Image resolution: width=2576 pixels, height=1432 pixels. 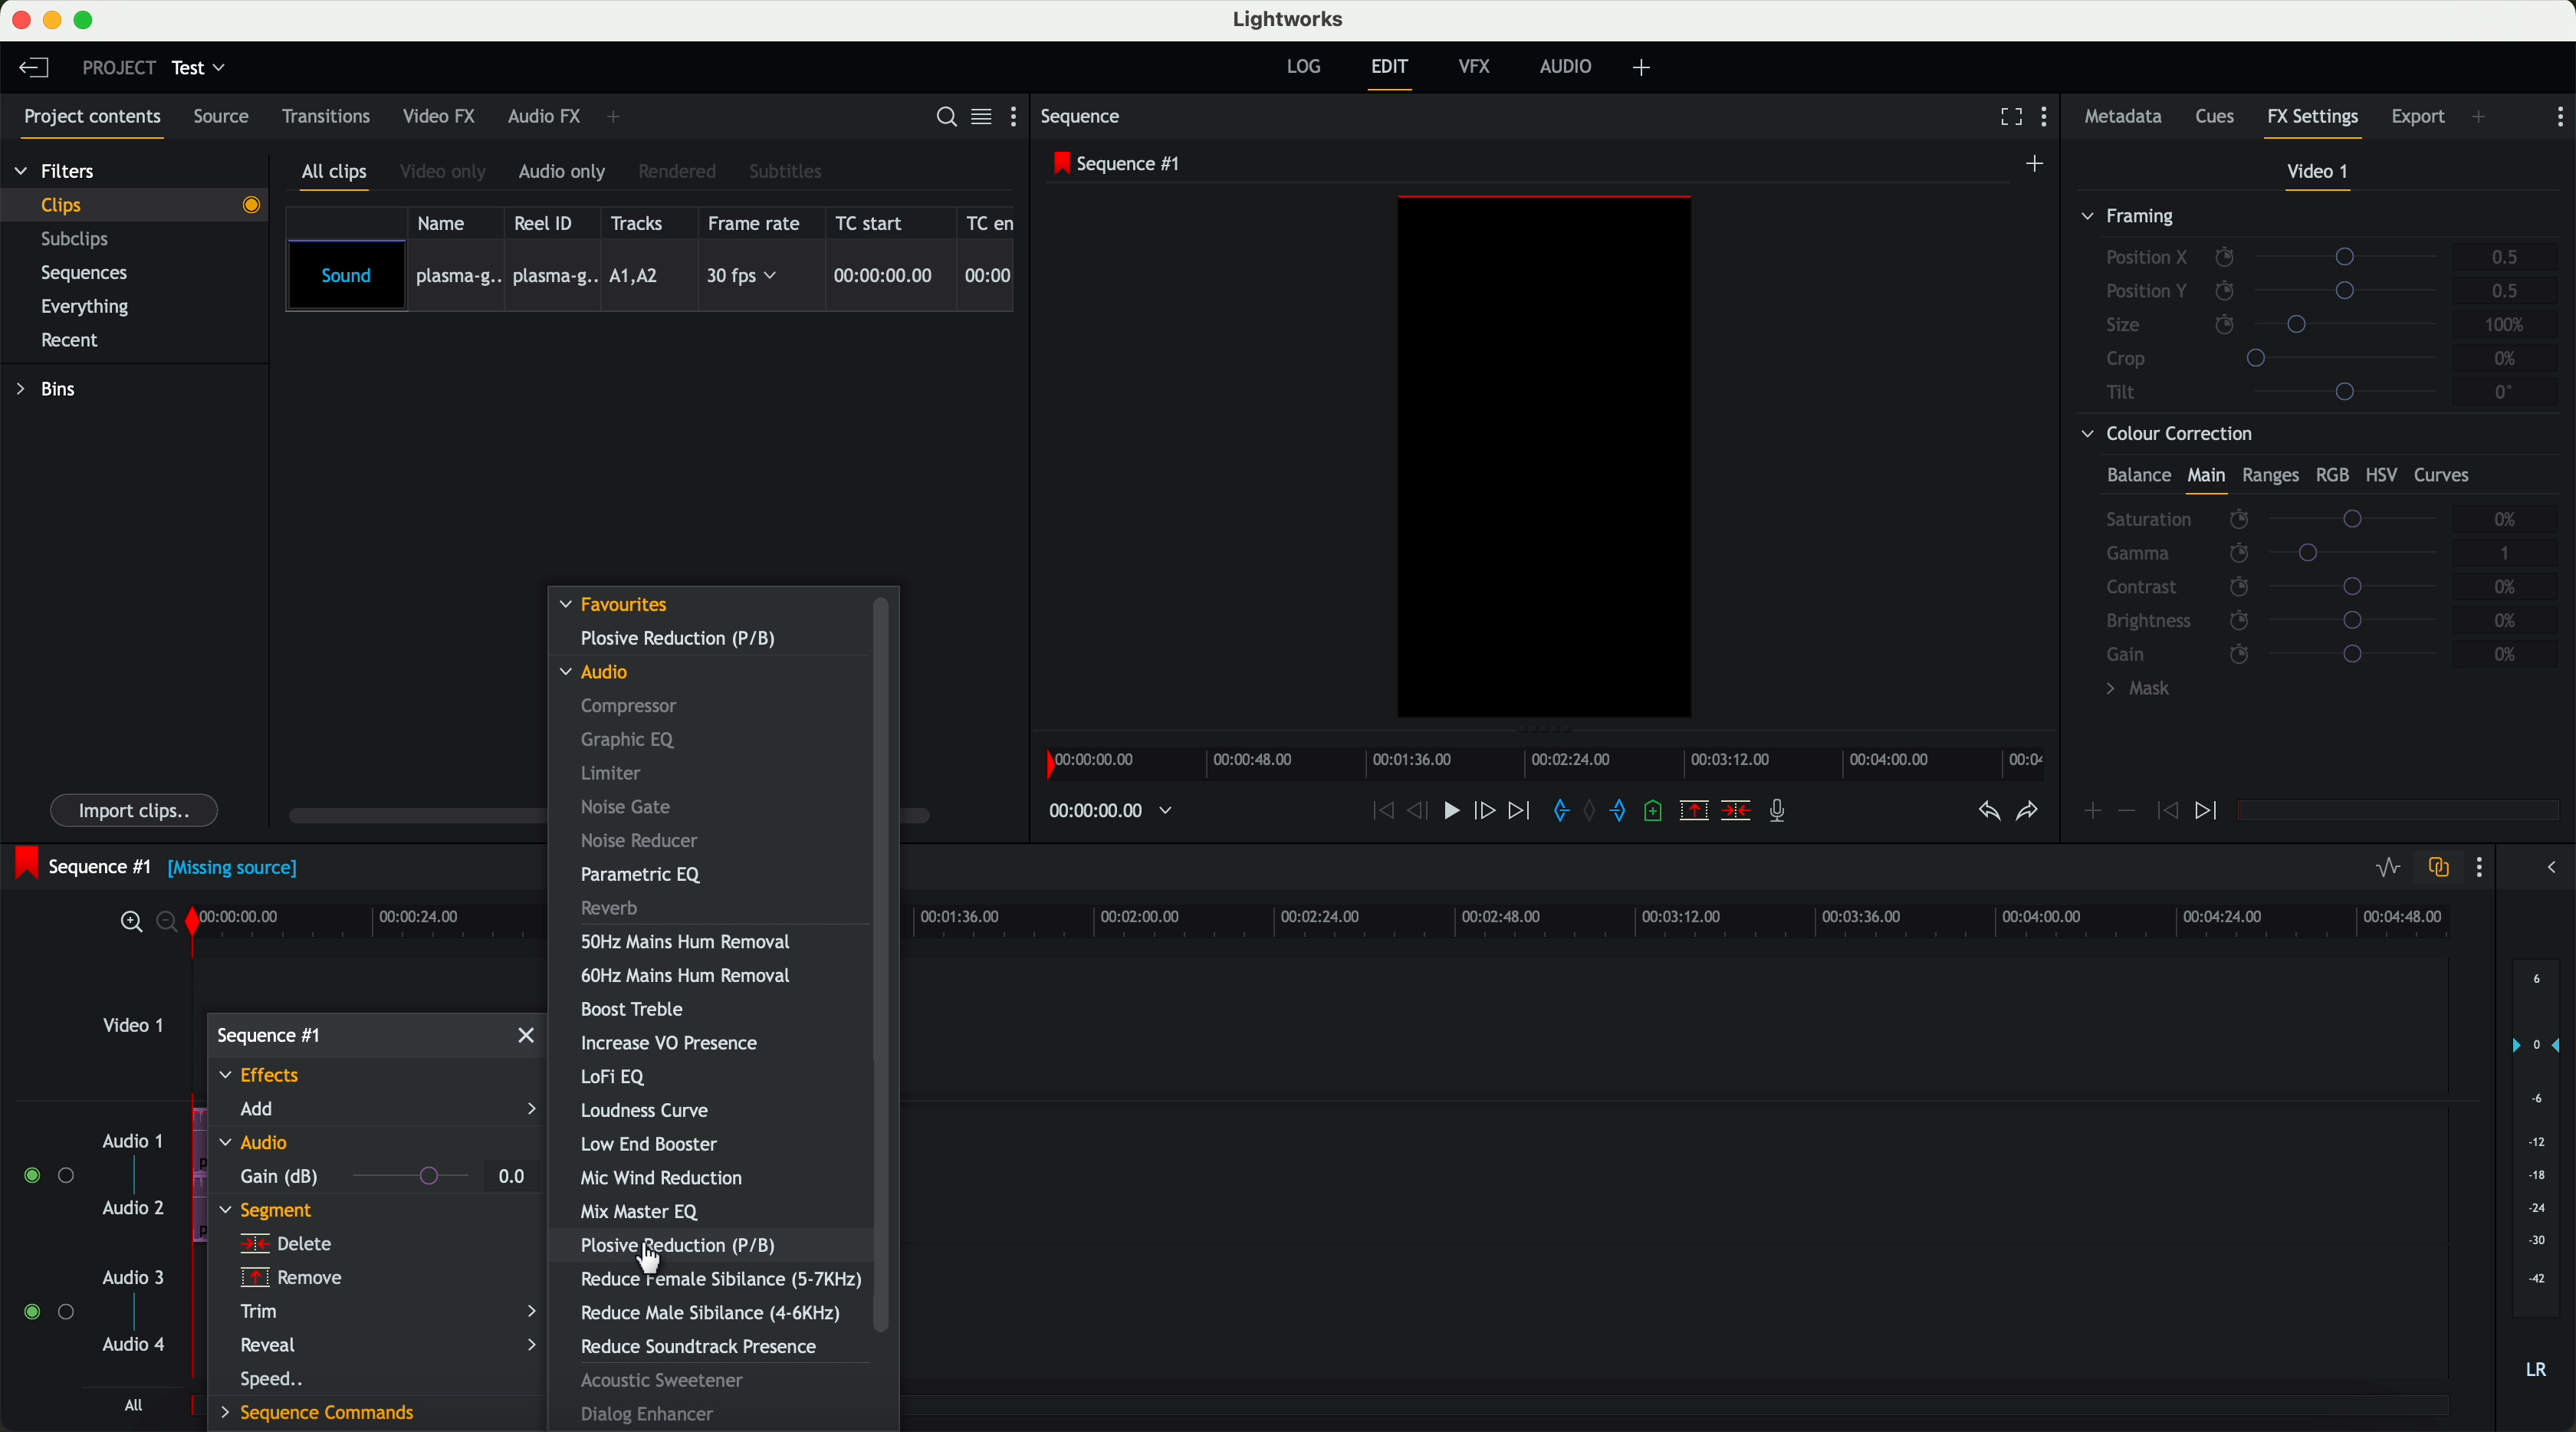 What do you see at coordinates (655, 1261) in the screenshot?
I see `cursor` at bounding box center [655, 1261].